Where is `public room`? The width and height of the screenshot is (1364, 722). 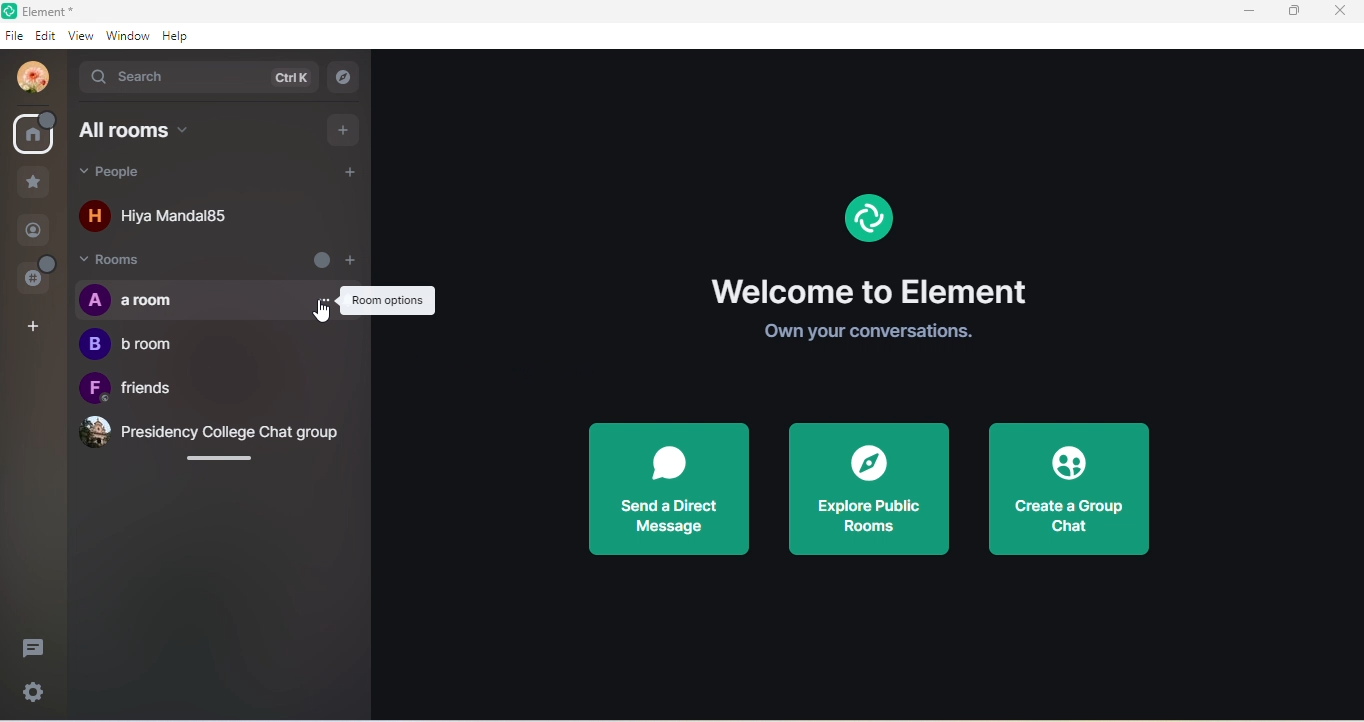 public room is located at coordinates (35, 277).